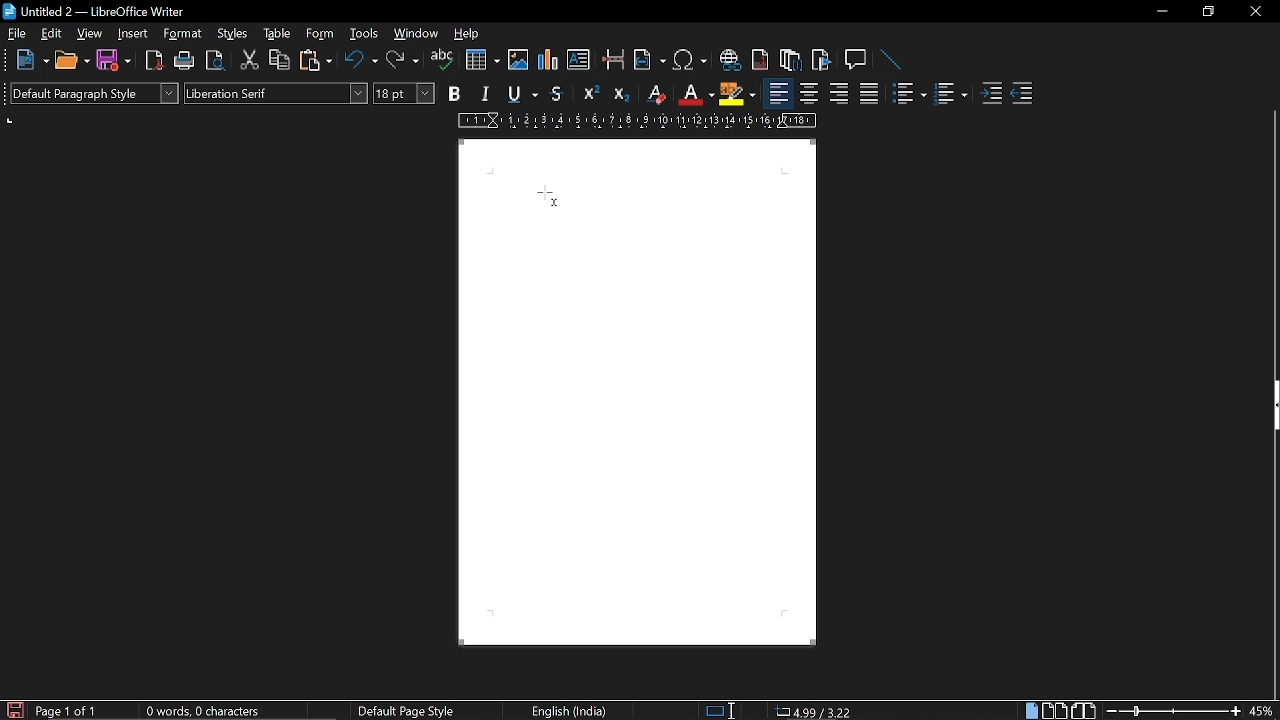  I want to click on multiple page view, so click(1054, 711).